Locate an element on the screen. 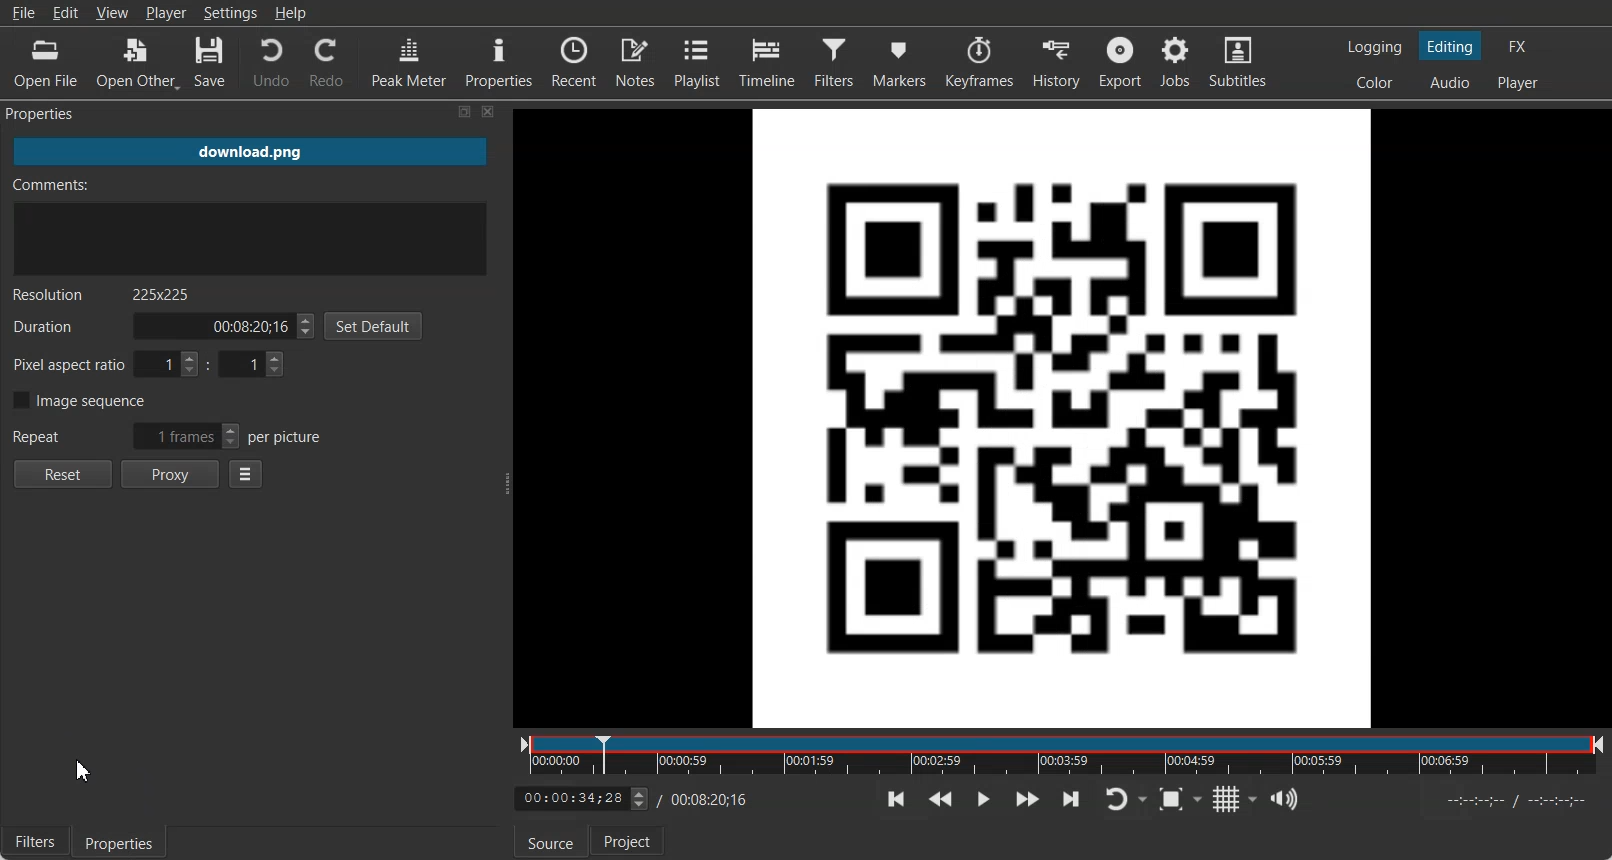 The width and height of the screenshot is (1612, 860). Close is located at coordinates (489, 112).